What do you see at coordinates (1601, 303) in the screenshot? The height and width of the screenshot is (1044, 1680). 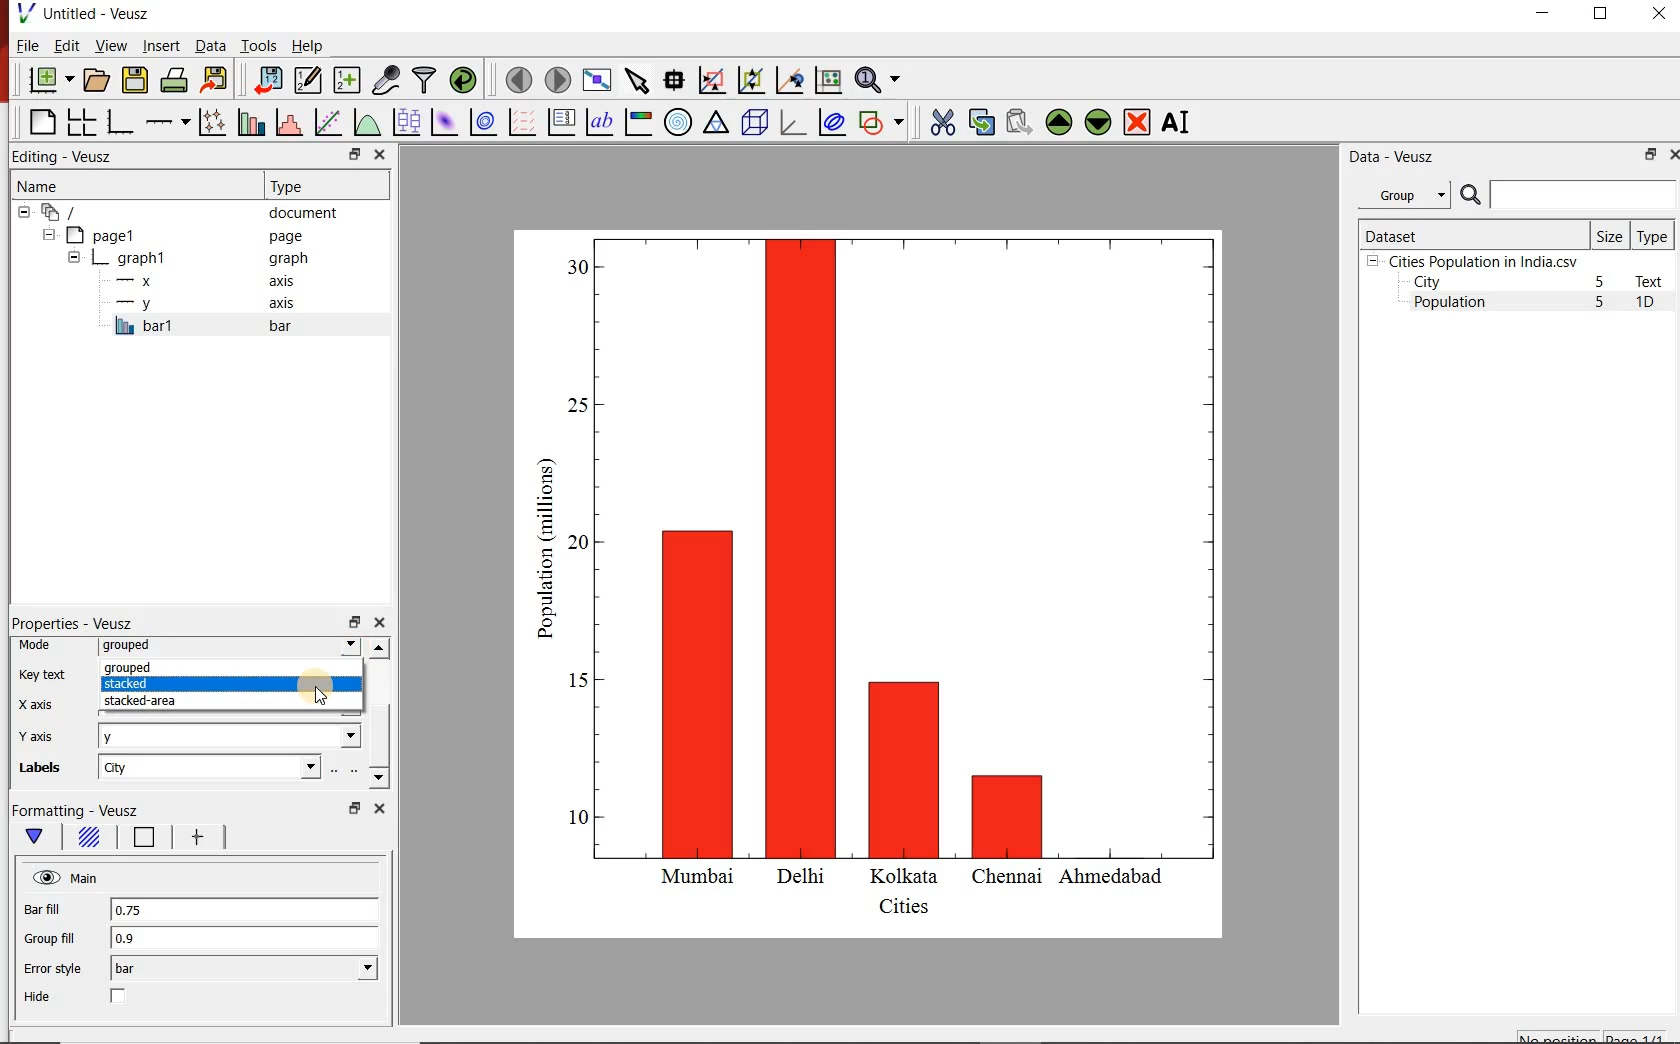 I see `5` at bounding box center [1601, 303].